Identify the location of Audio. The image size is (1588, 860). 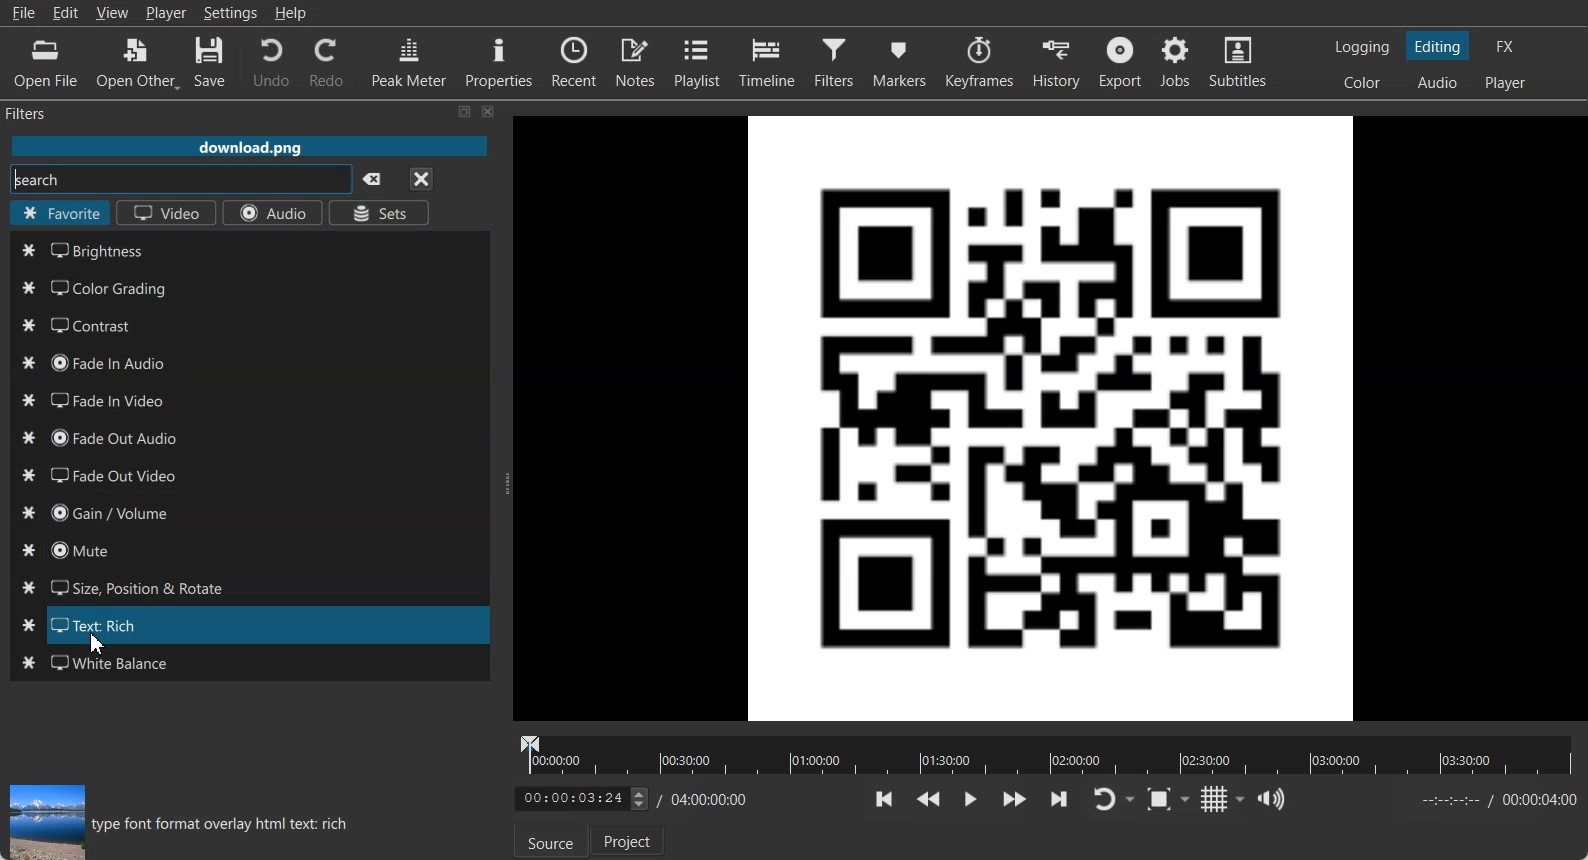
(275, 214).